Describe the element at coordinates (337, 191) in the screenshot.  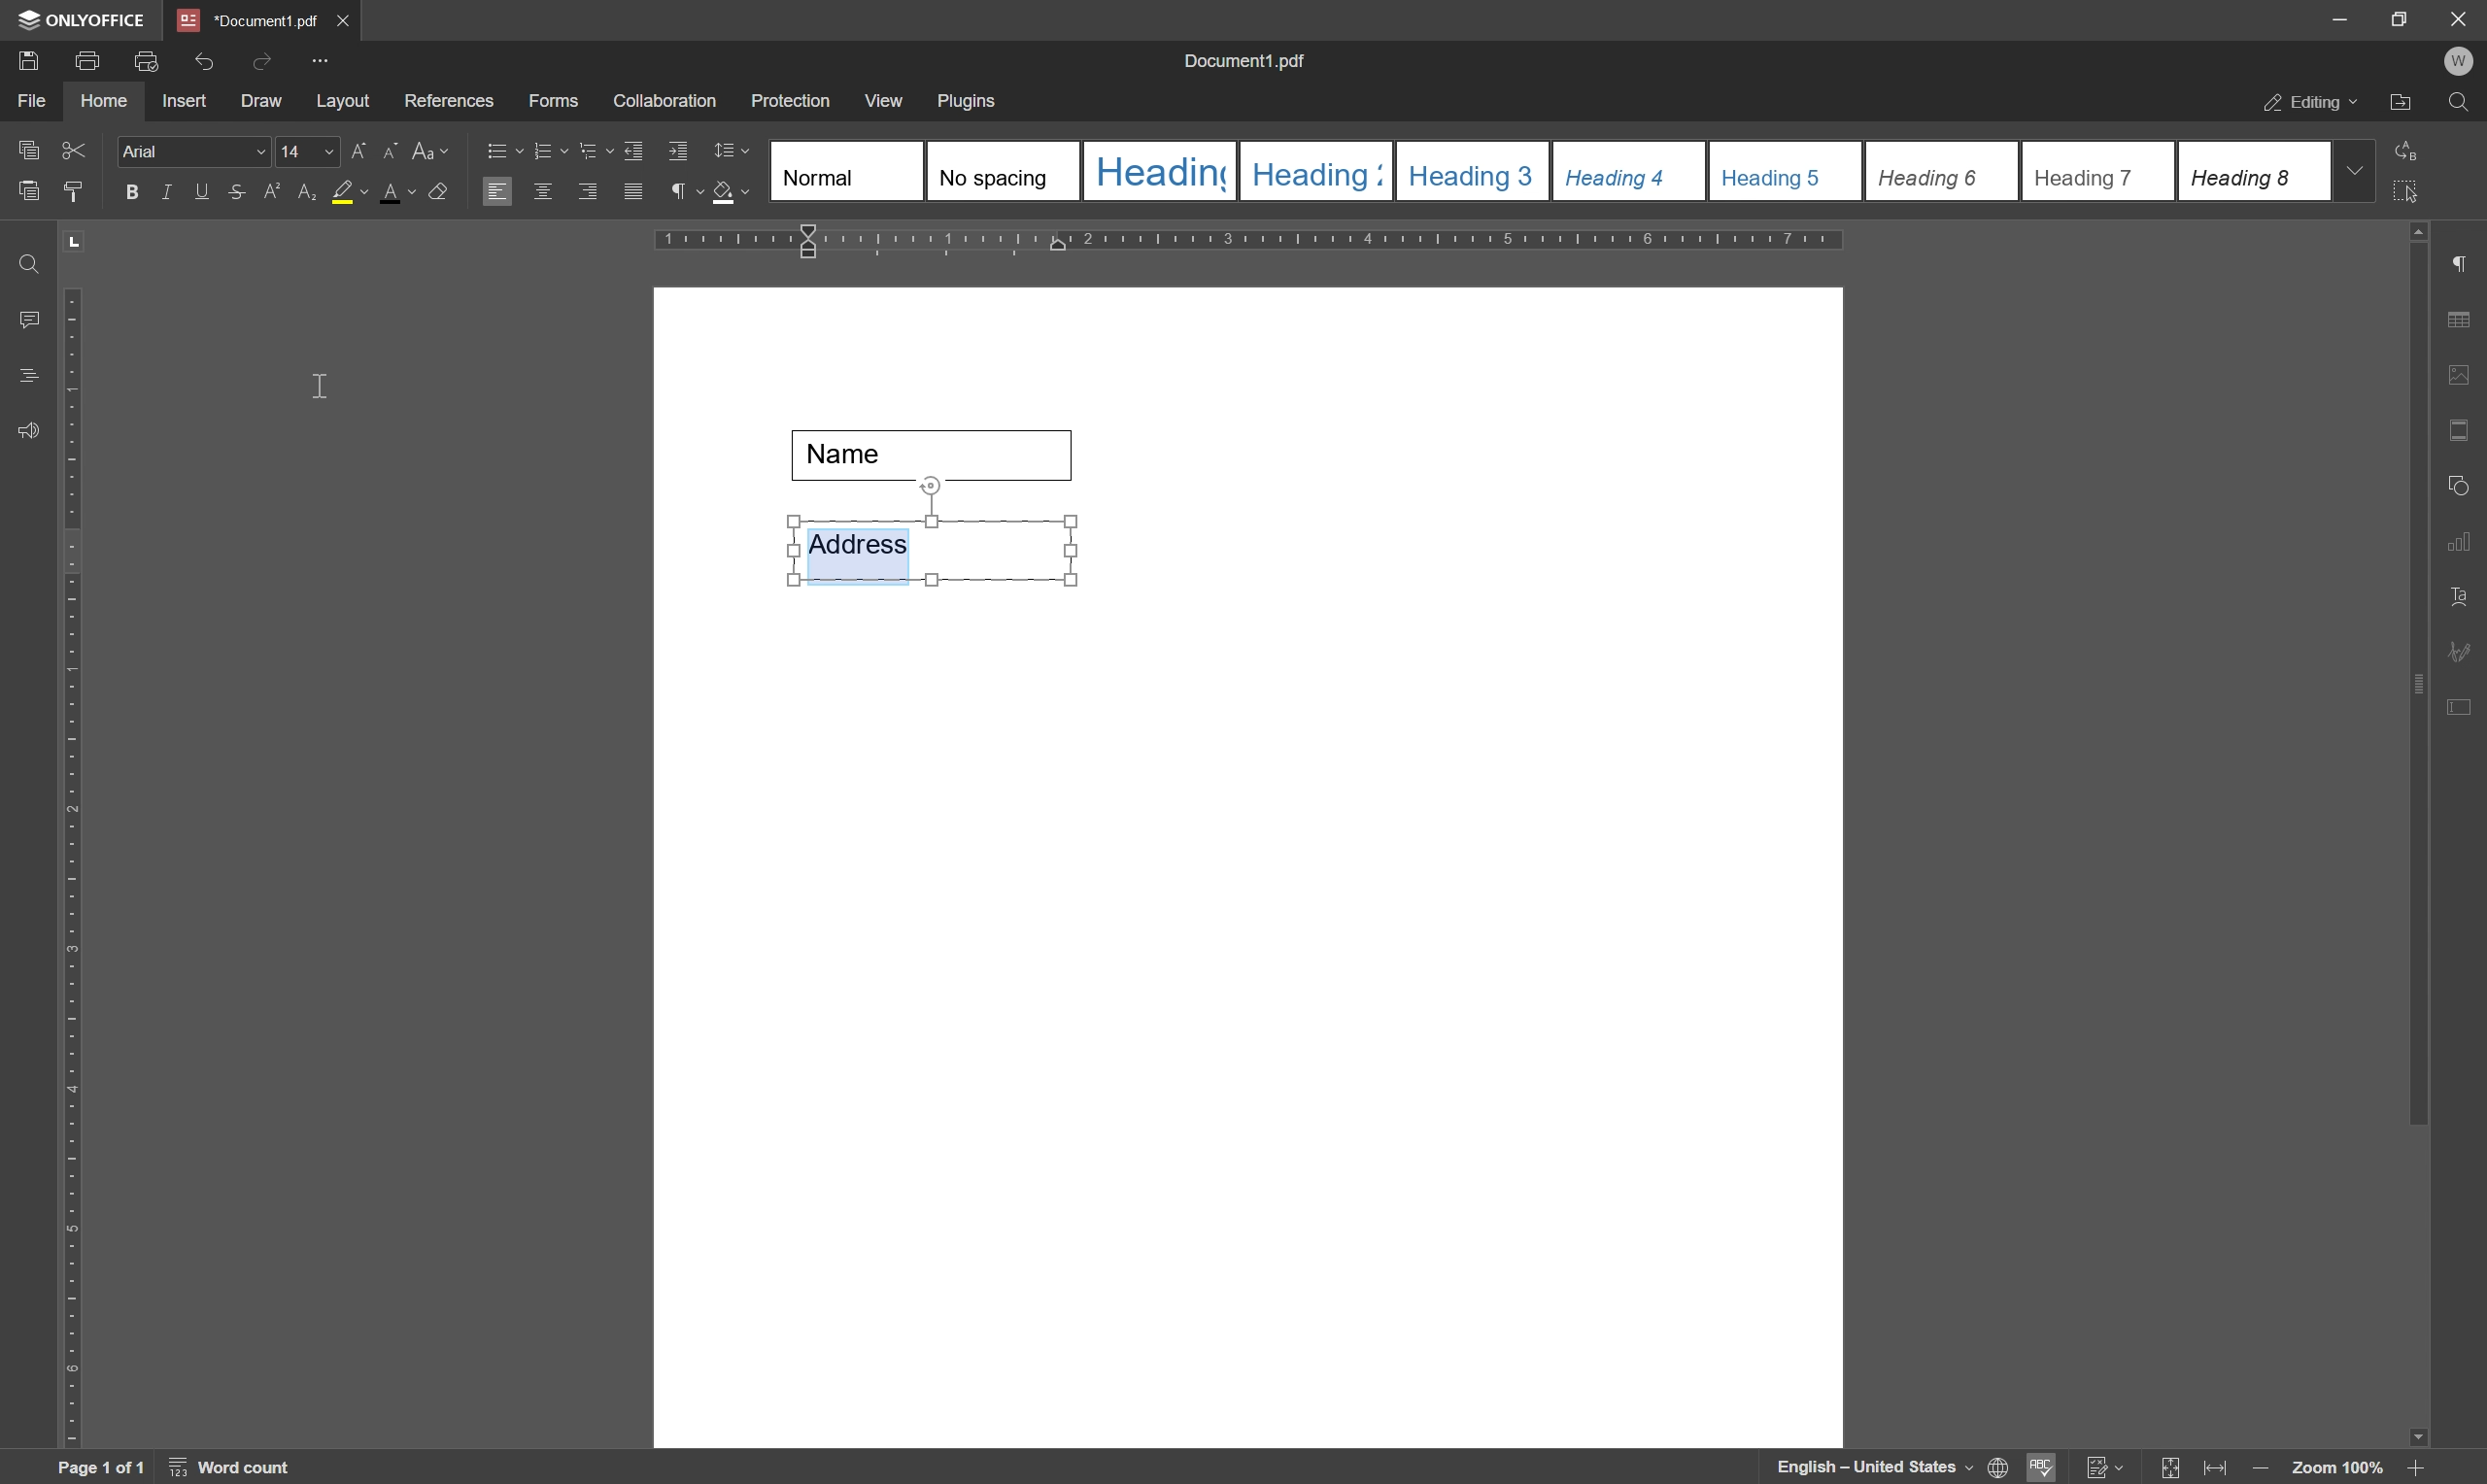
I see `highlight color` at that location.